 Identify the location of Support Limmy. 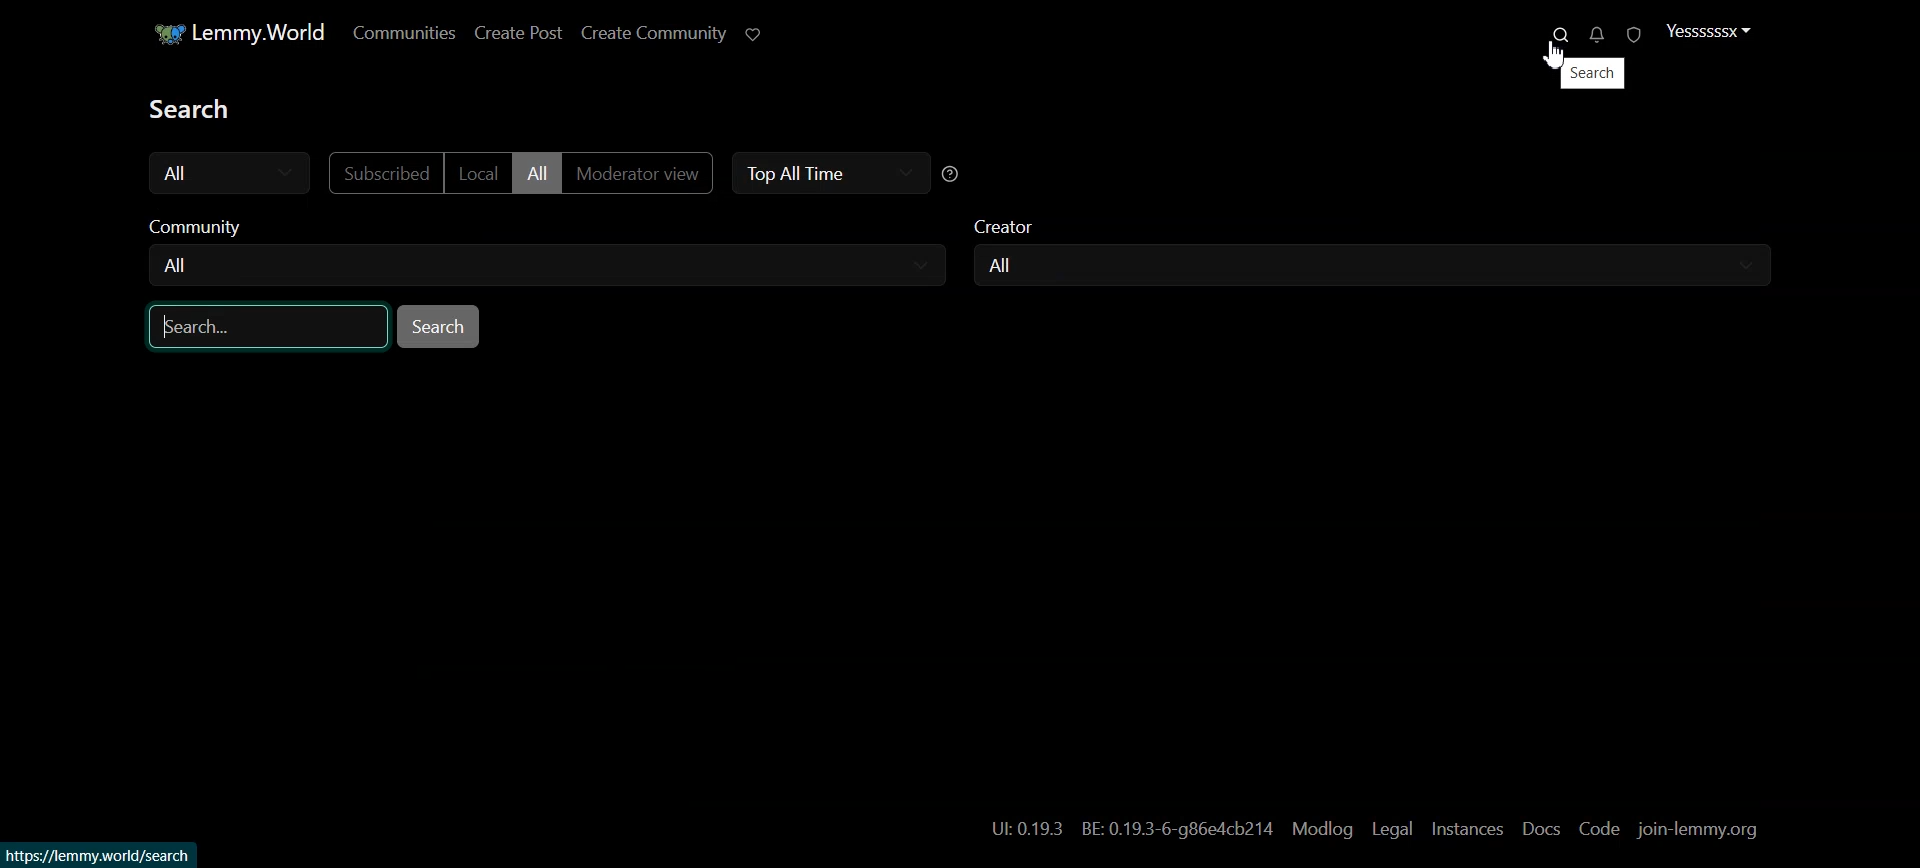
(754, 33).